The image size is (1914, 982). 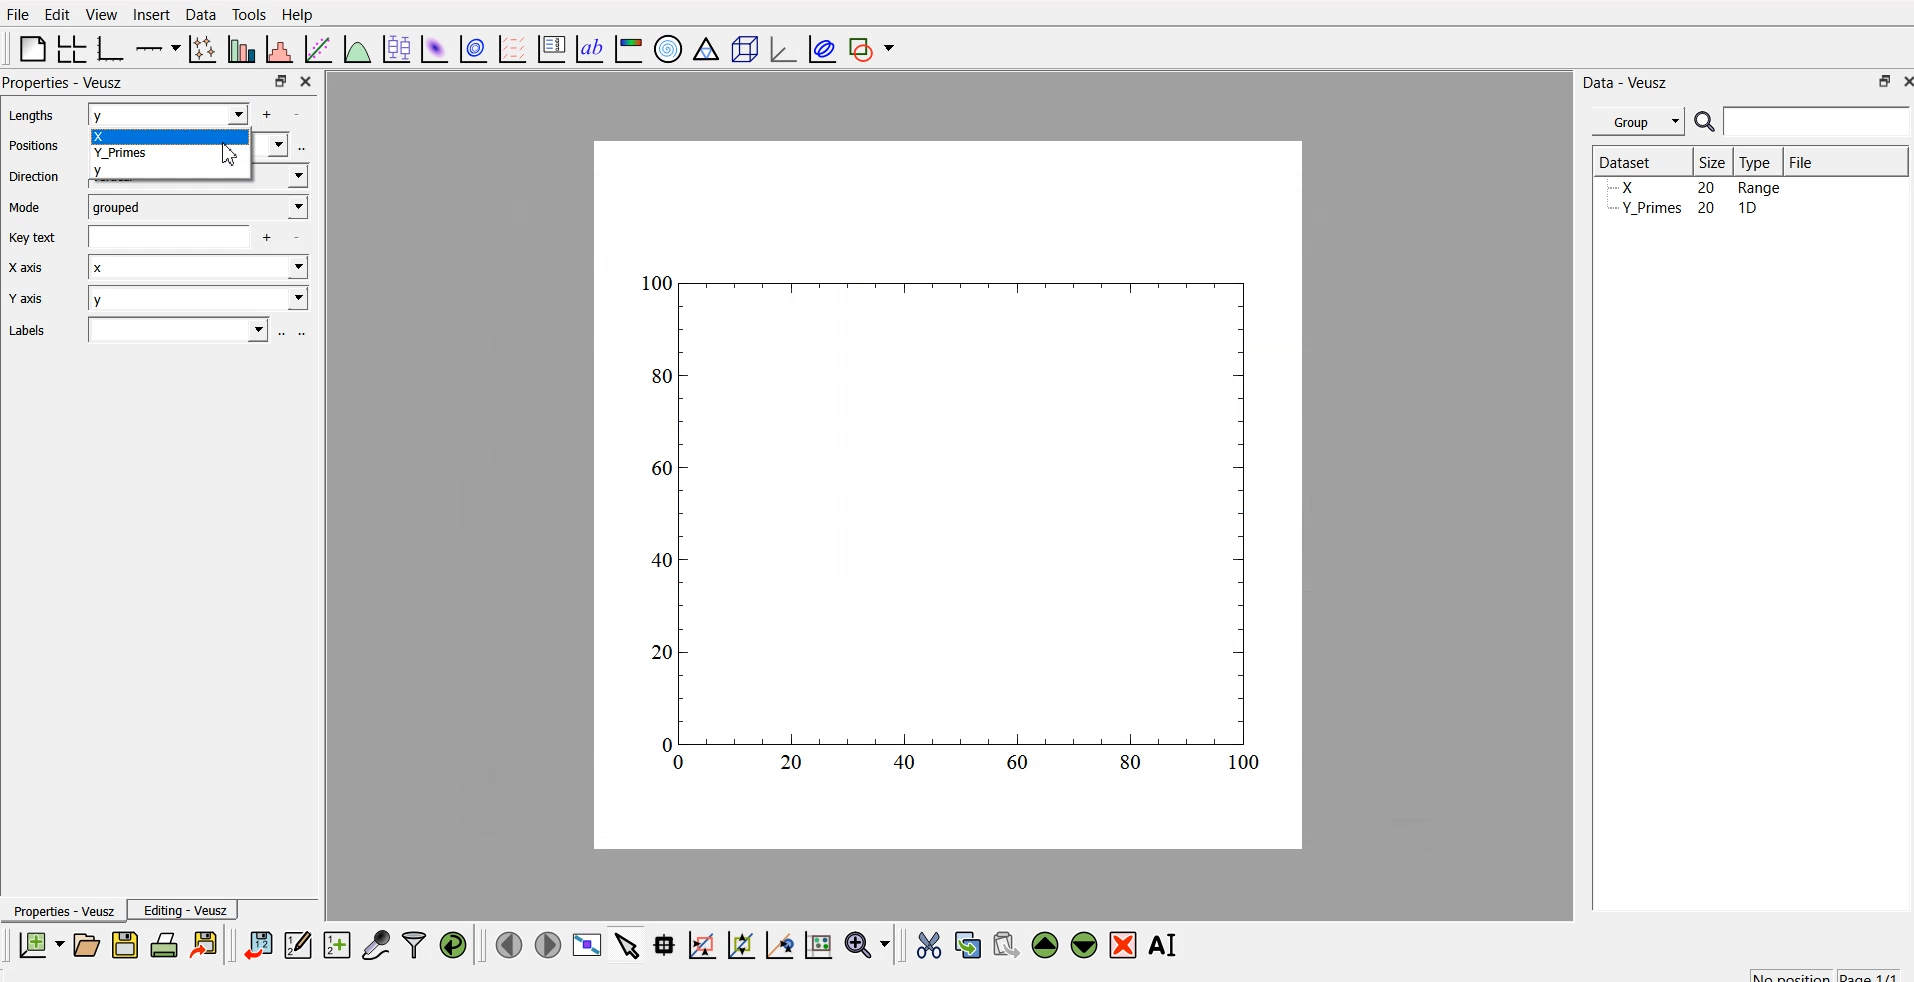 I want to click on plot key, so click(x=552, y=46).